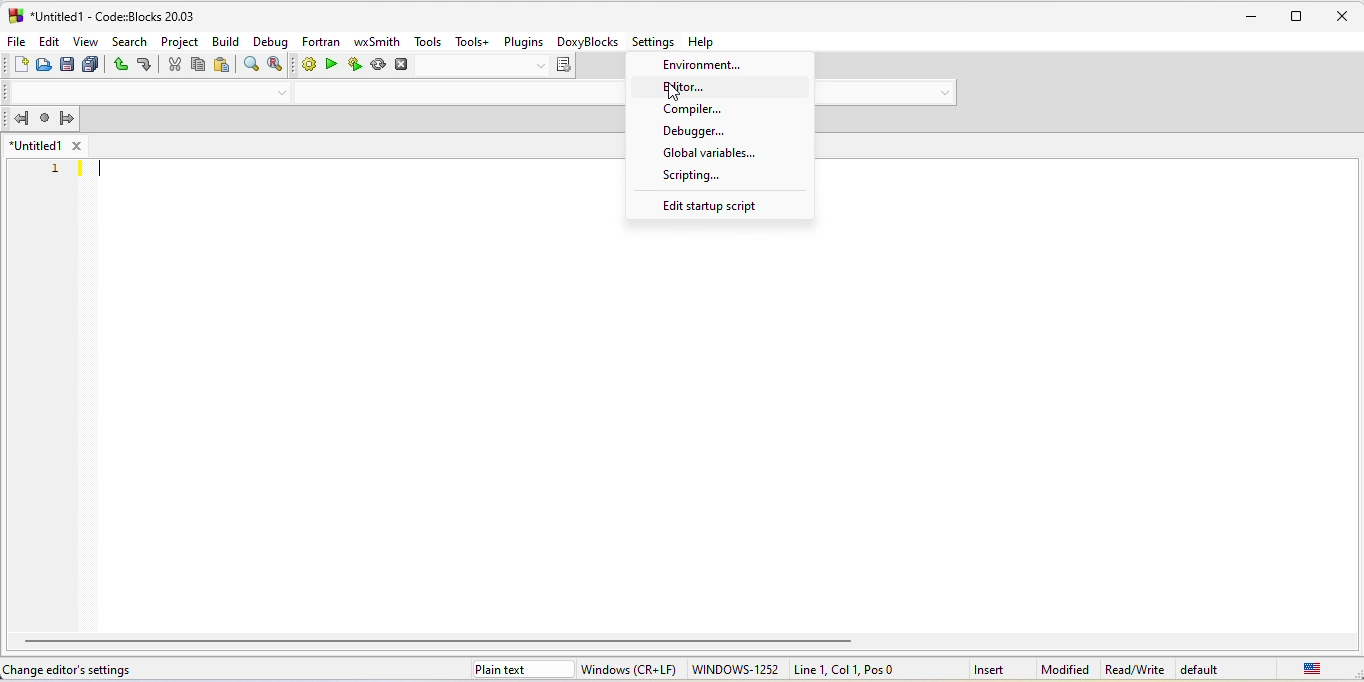  I want to click on default, so click(1202, 669).